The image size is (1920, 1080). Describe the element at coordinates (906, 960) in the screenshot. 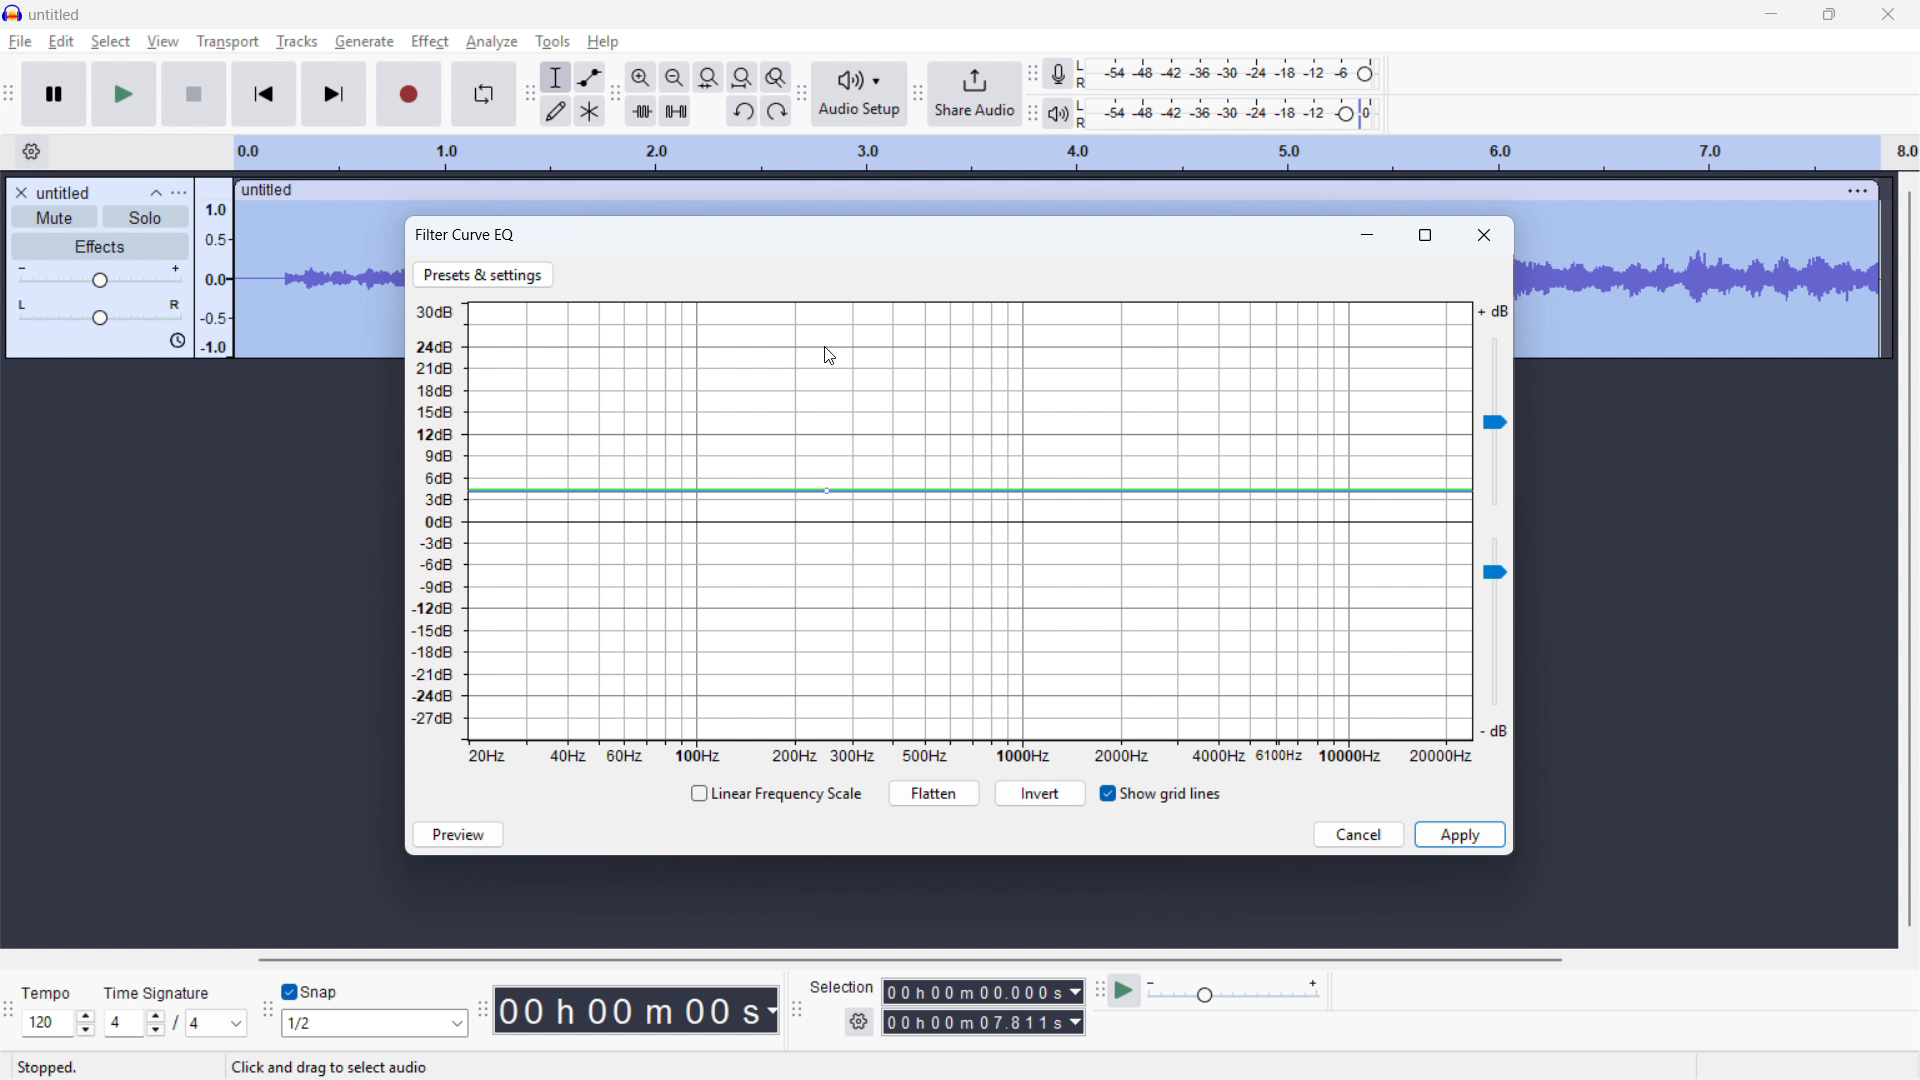

I see `Horizontal scroll bar ` at that location.